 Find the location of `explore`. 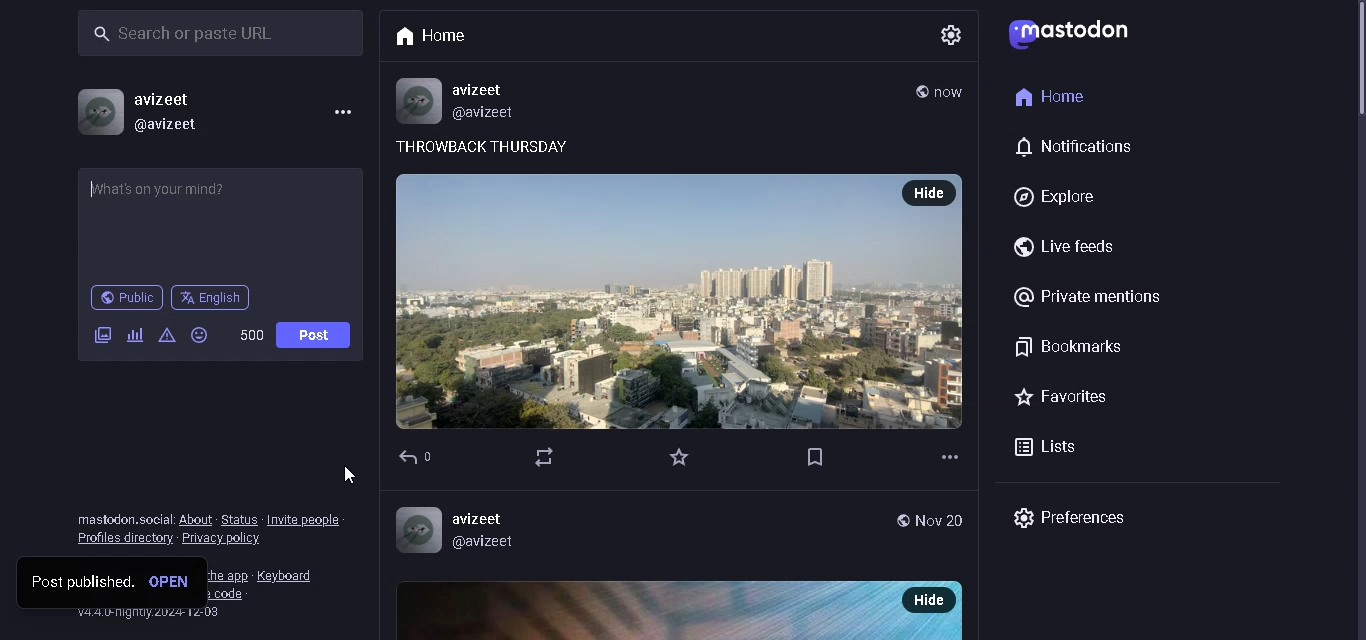

explore is located at coordinates (1063, 193).